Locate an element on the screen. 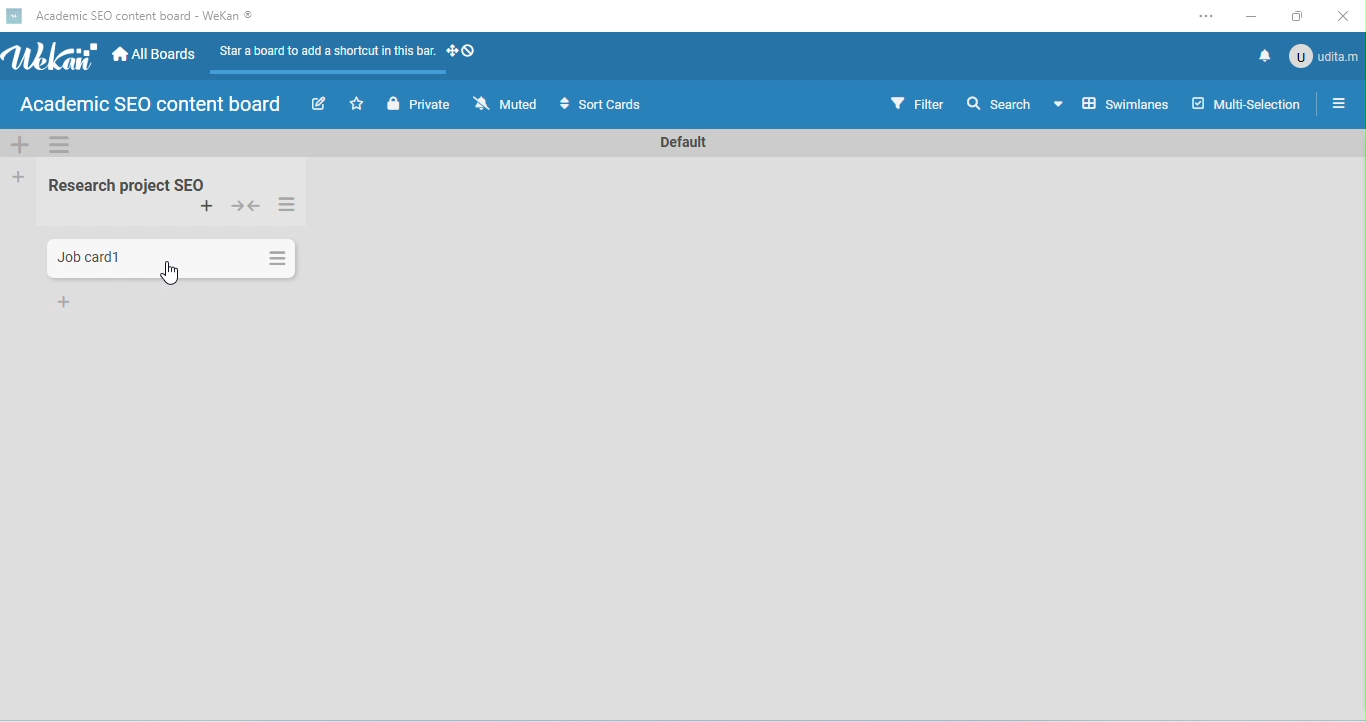  minimize is located at coordinates (1252, 15).